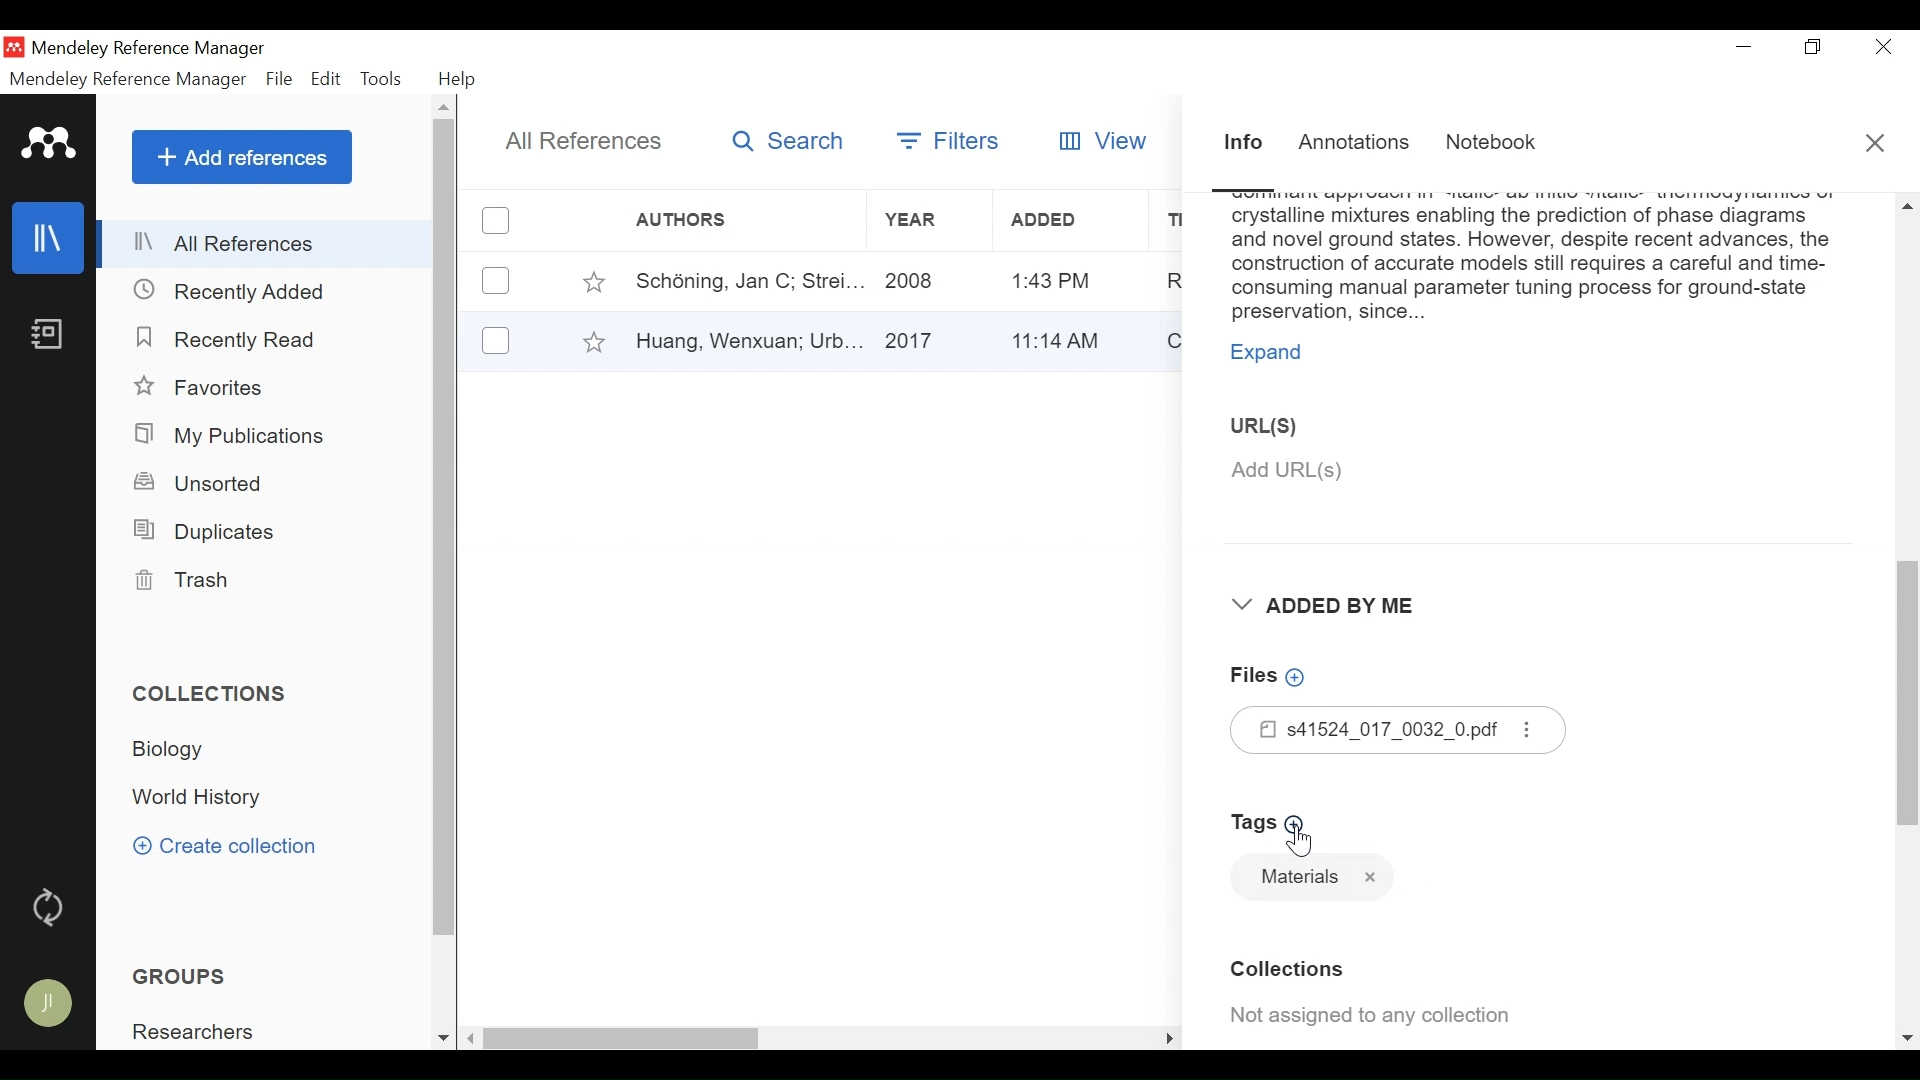 Image resolution: width=1920 pixels, height=1080 pixels. What do you see at coordinates (153, 48) in the screenshot?
I see `Mendeley Reference Manager` at bounding box center [153, 48].